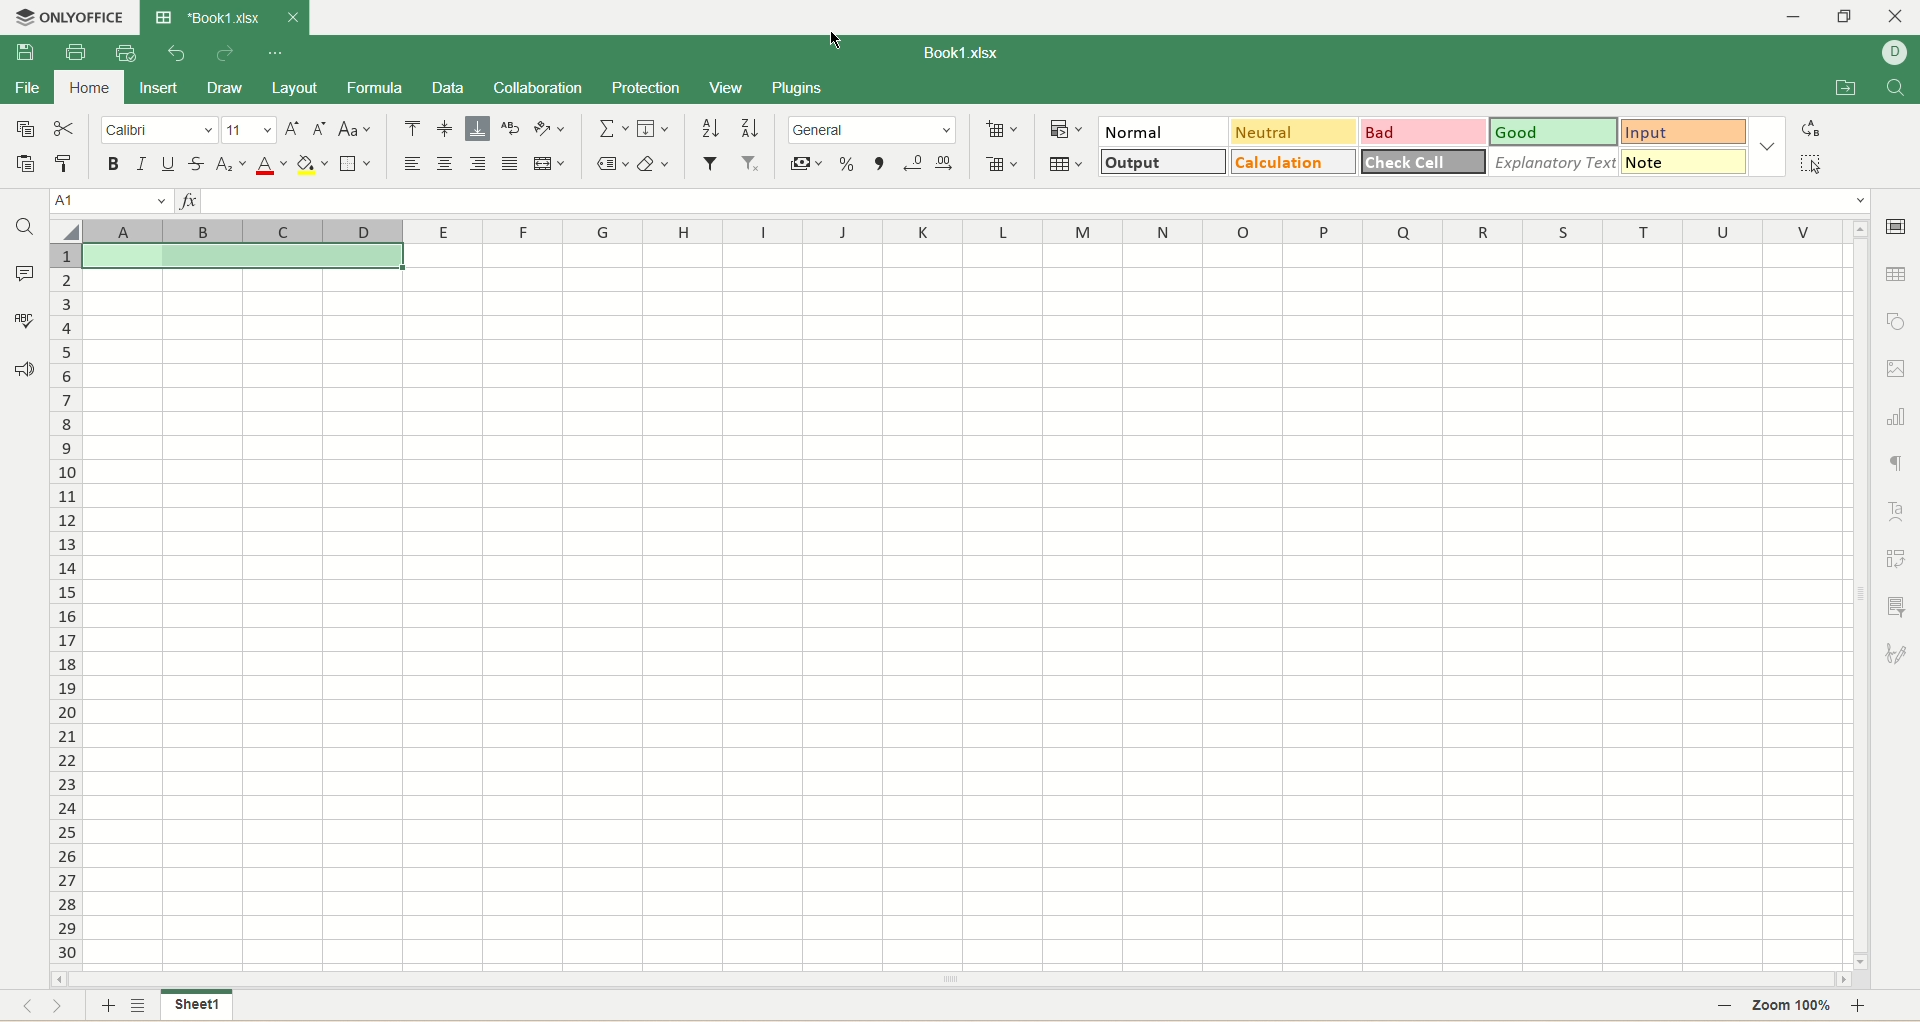 Image resolution: width=1920 pixels, height=1022 pixels. What do you see at coordinates (27, 163) in the screenshot?
I see `paste` at bounding box center [27, 163].